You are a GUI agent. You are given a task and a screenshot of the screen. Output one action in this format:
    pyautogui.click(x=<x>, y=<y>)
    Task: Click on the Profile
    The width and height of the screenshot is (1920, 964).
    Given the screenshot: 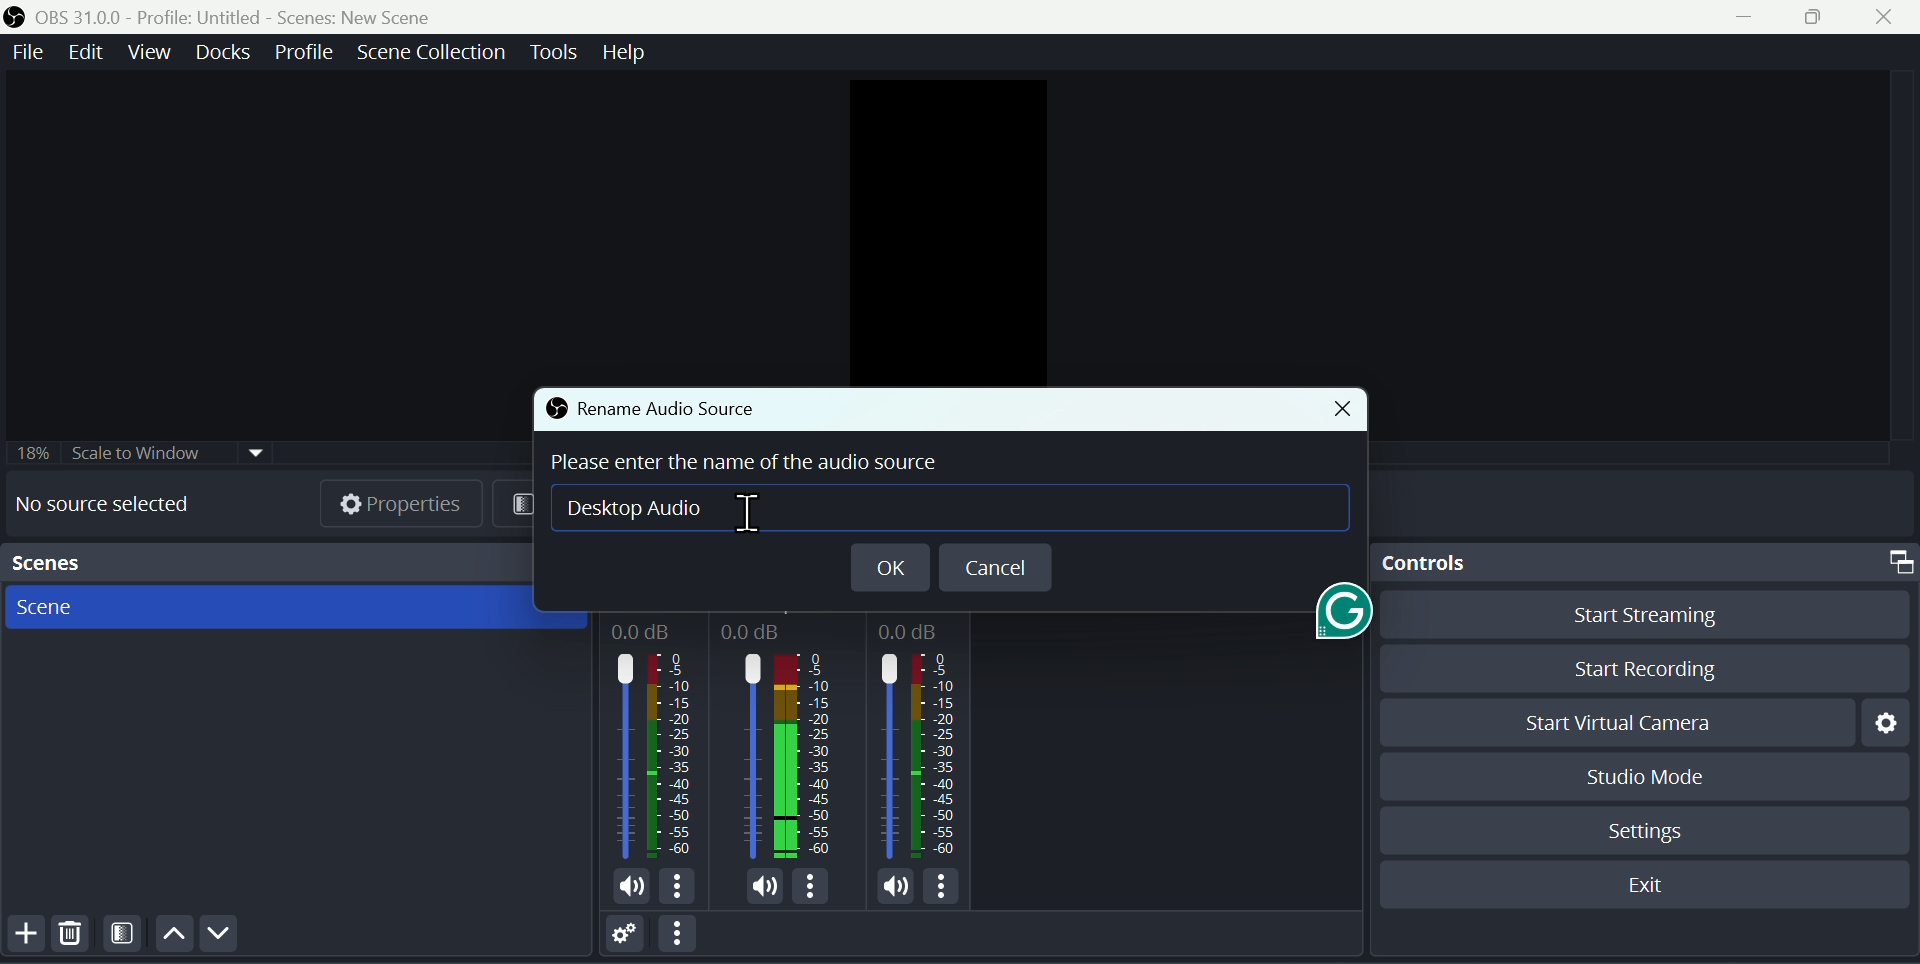 What is the action you would take?
    pyautogui.click(x=306, y=53)
    